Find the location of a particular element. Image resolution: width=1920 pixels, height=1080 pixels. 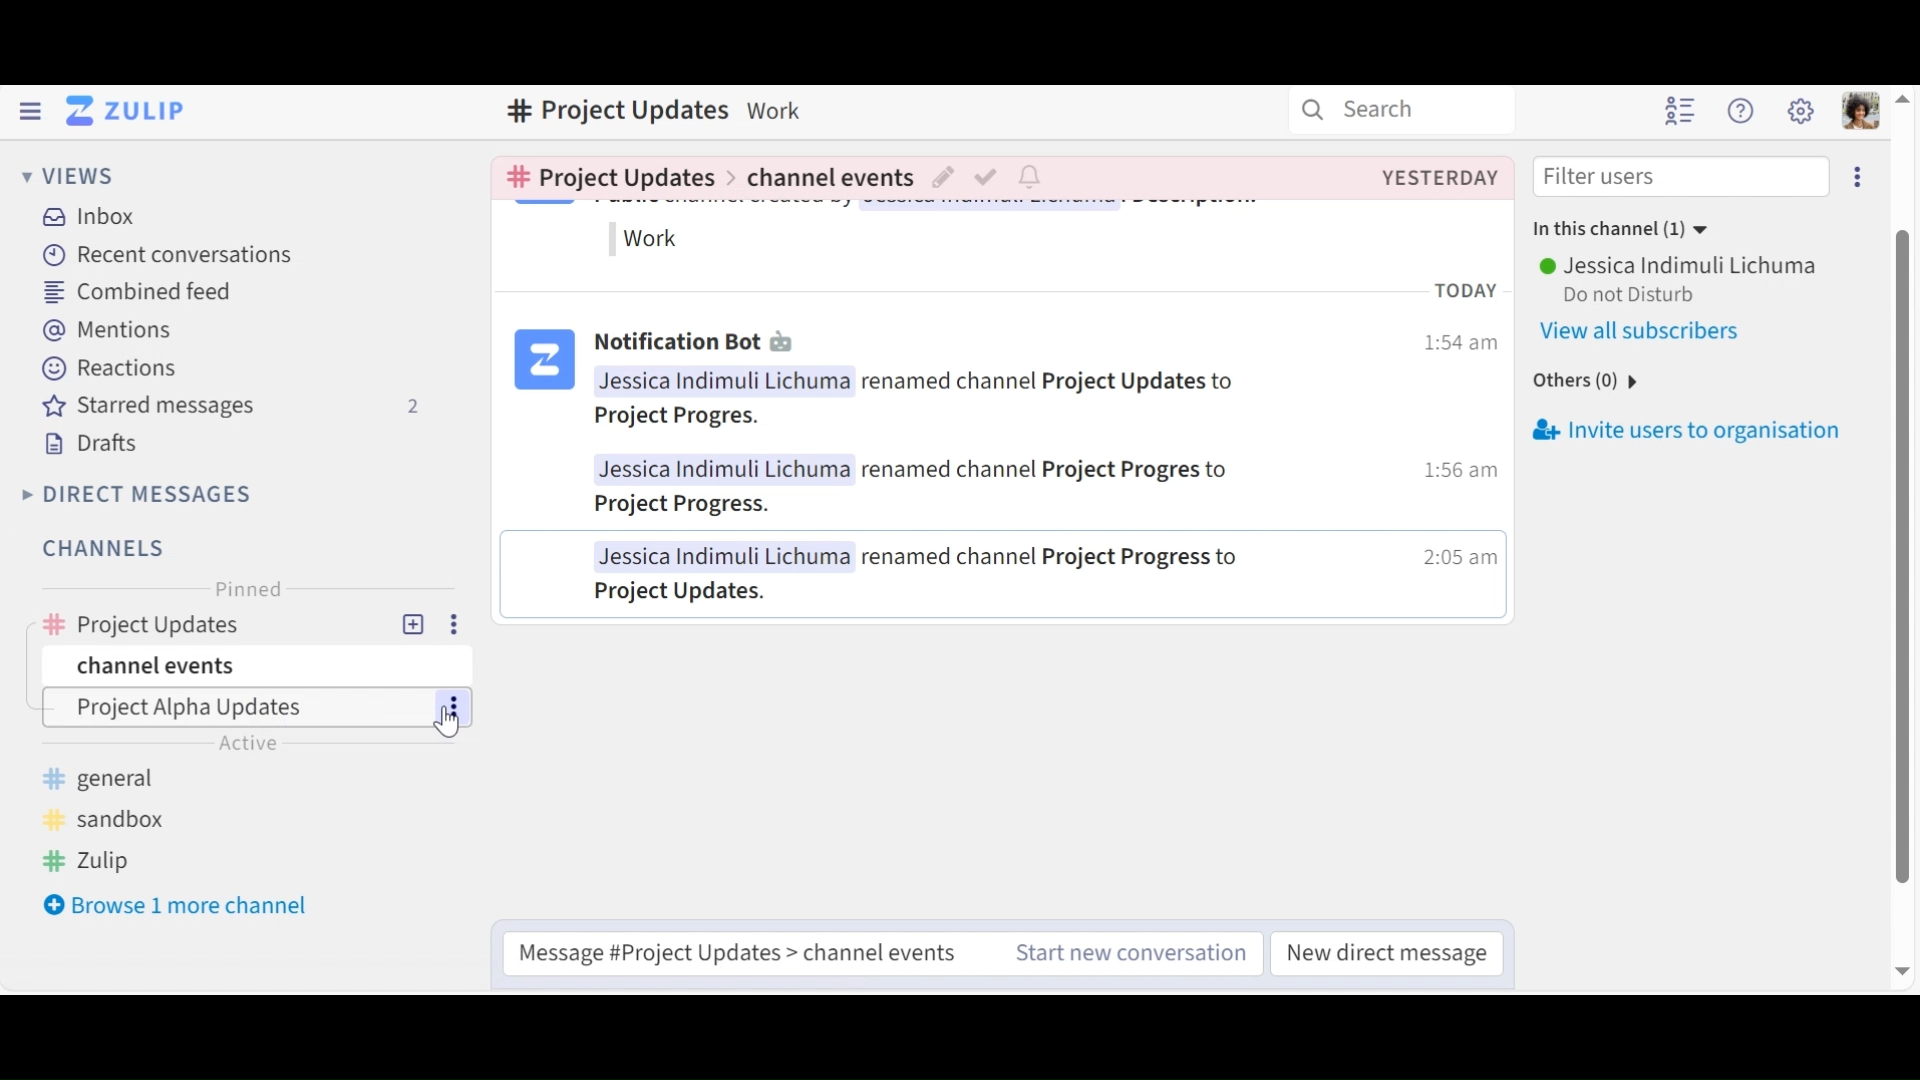

Hide user list is located at coordinates (1682, 109).